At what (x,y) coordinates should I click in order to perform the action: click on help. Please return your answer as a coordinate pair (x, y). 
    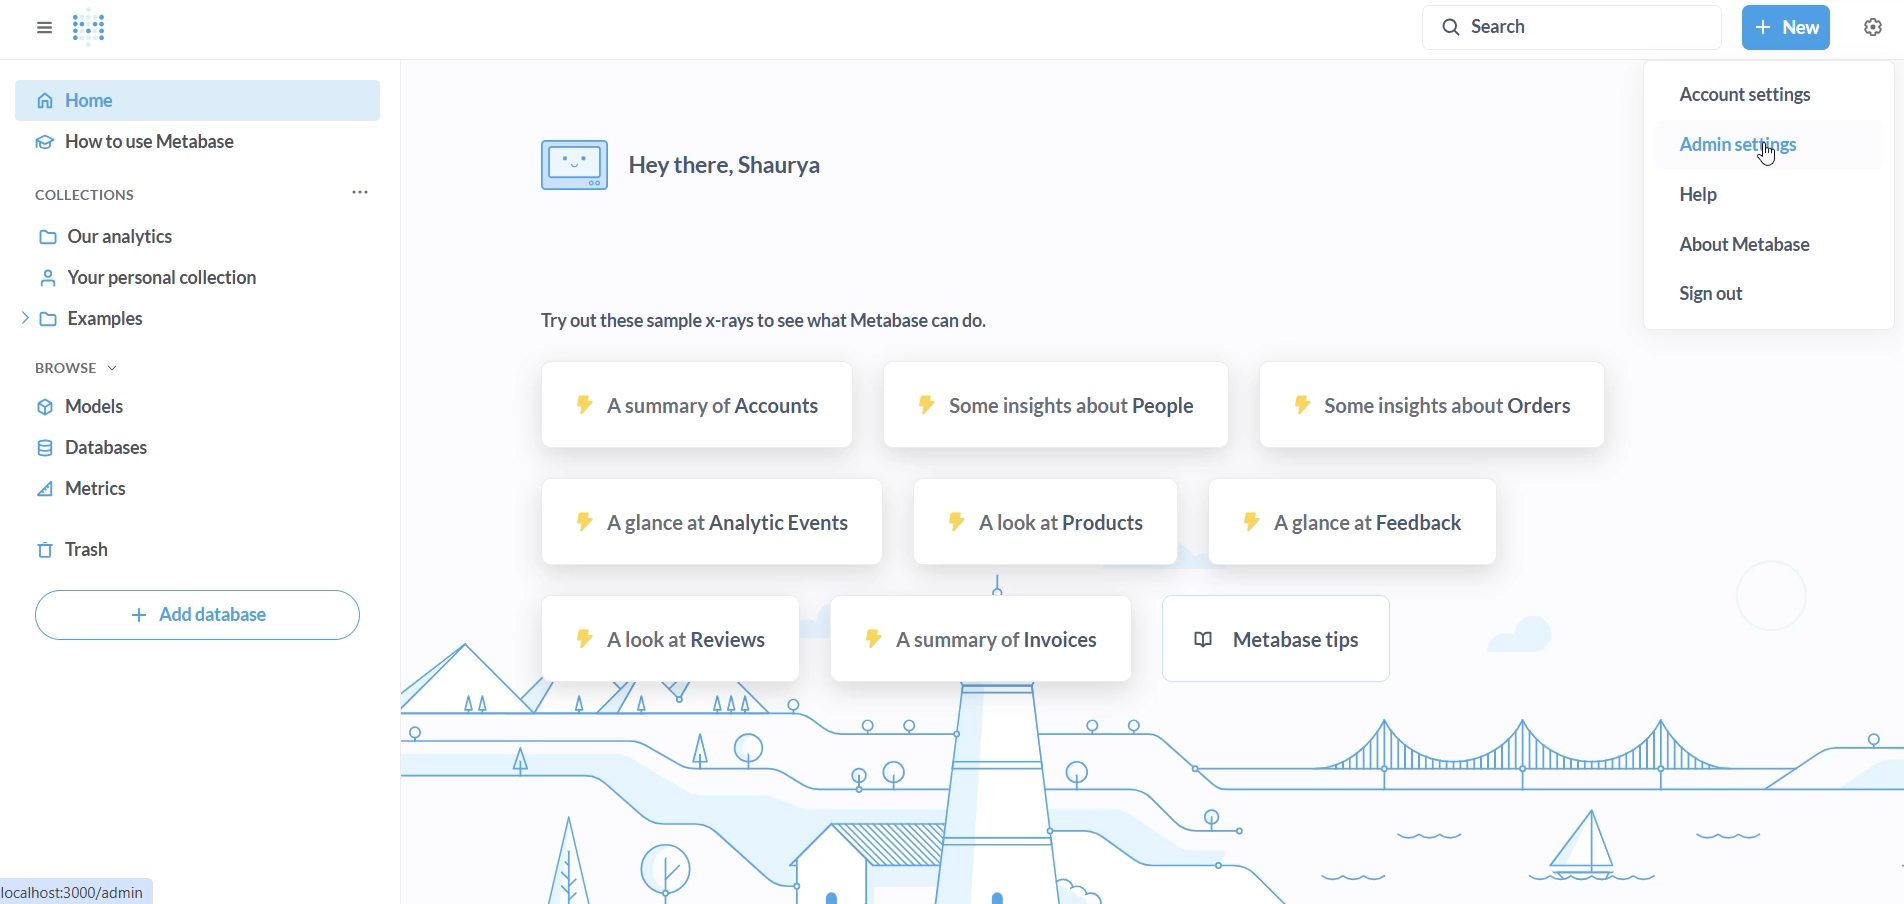
    Looking at the image, I should click on (1763, 194).